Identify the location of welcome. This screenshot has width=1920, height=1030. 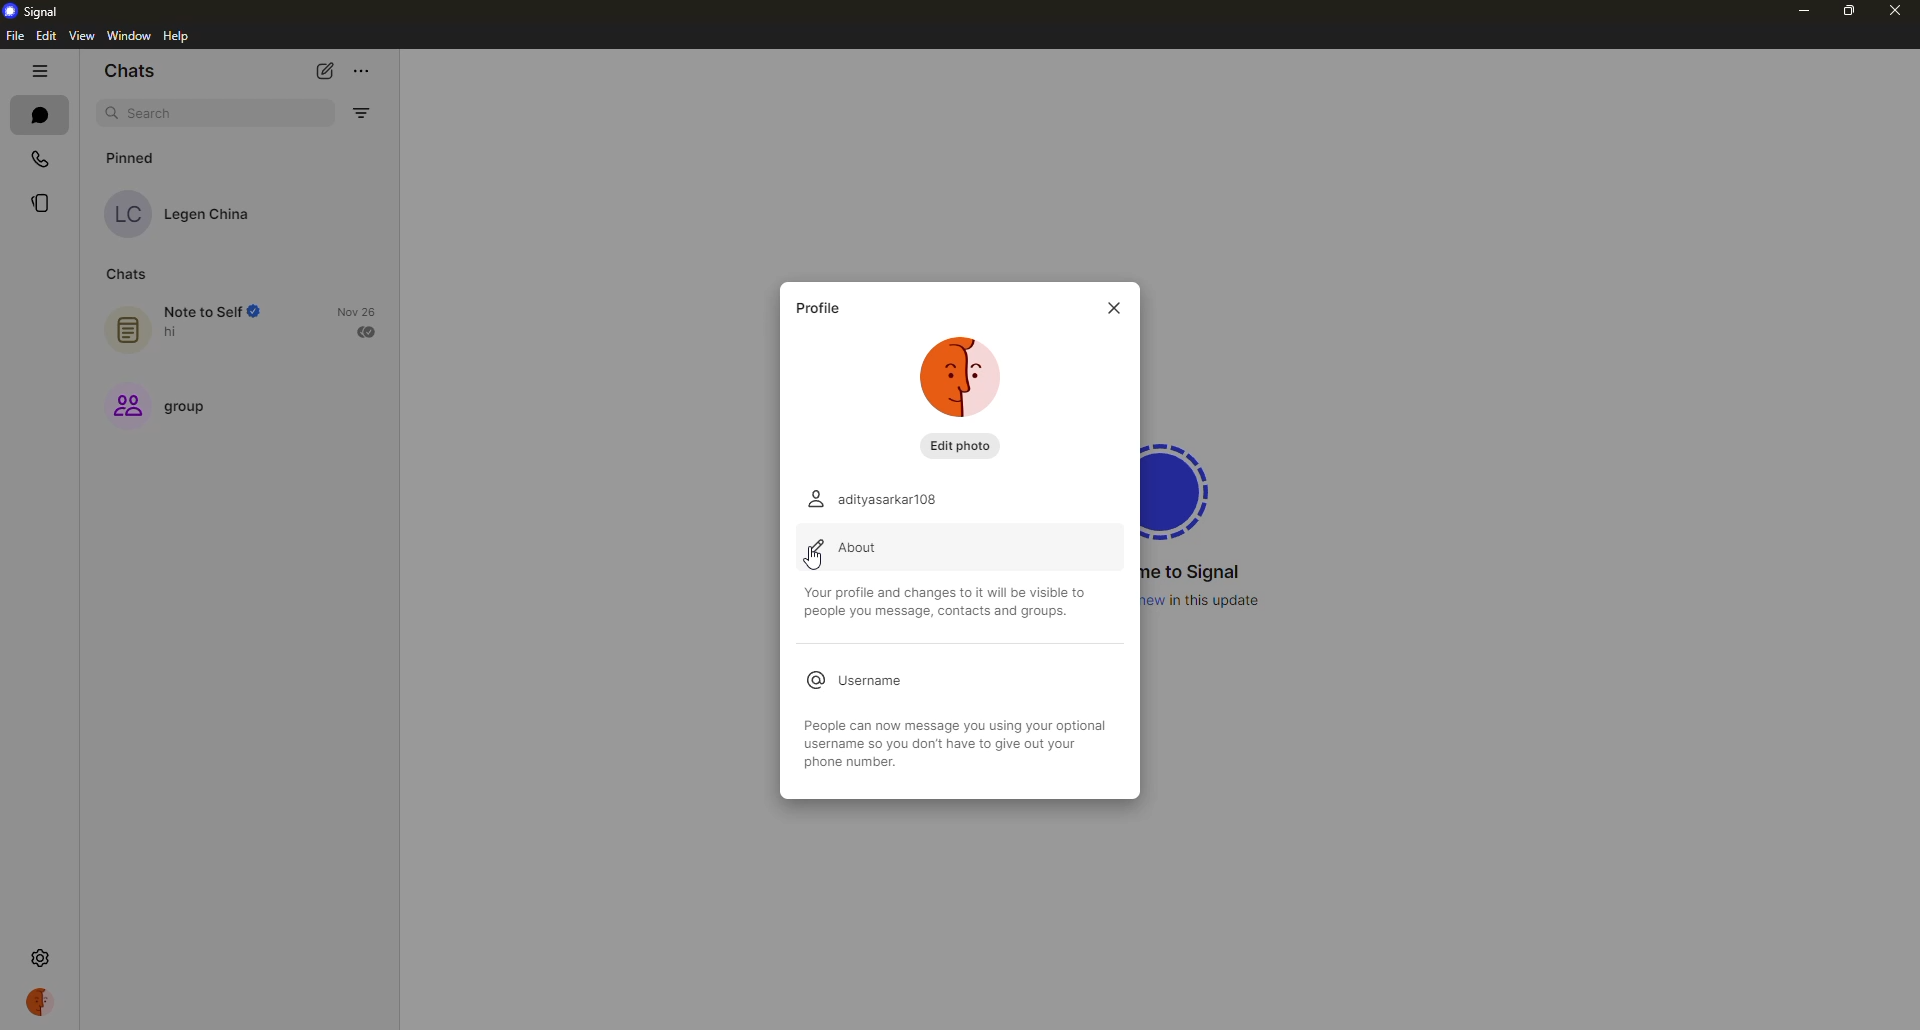
(1196, 572).